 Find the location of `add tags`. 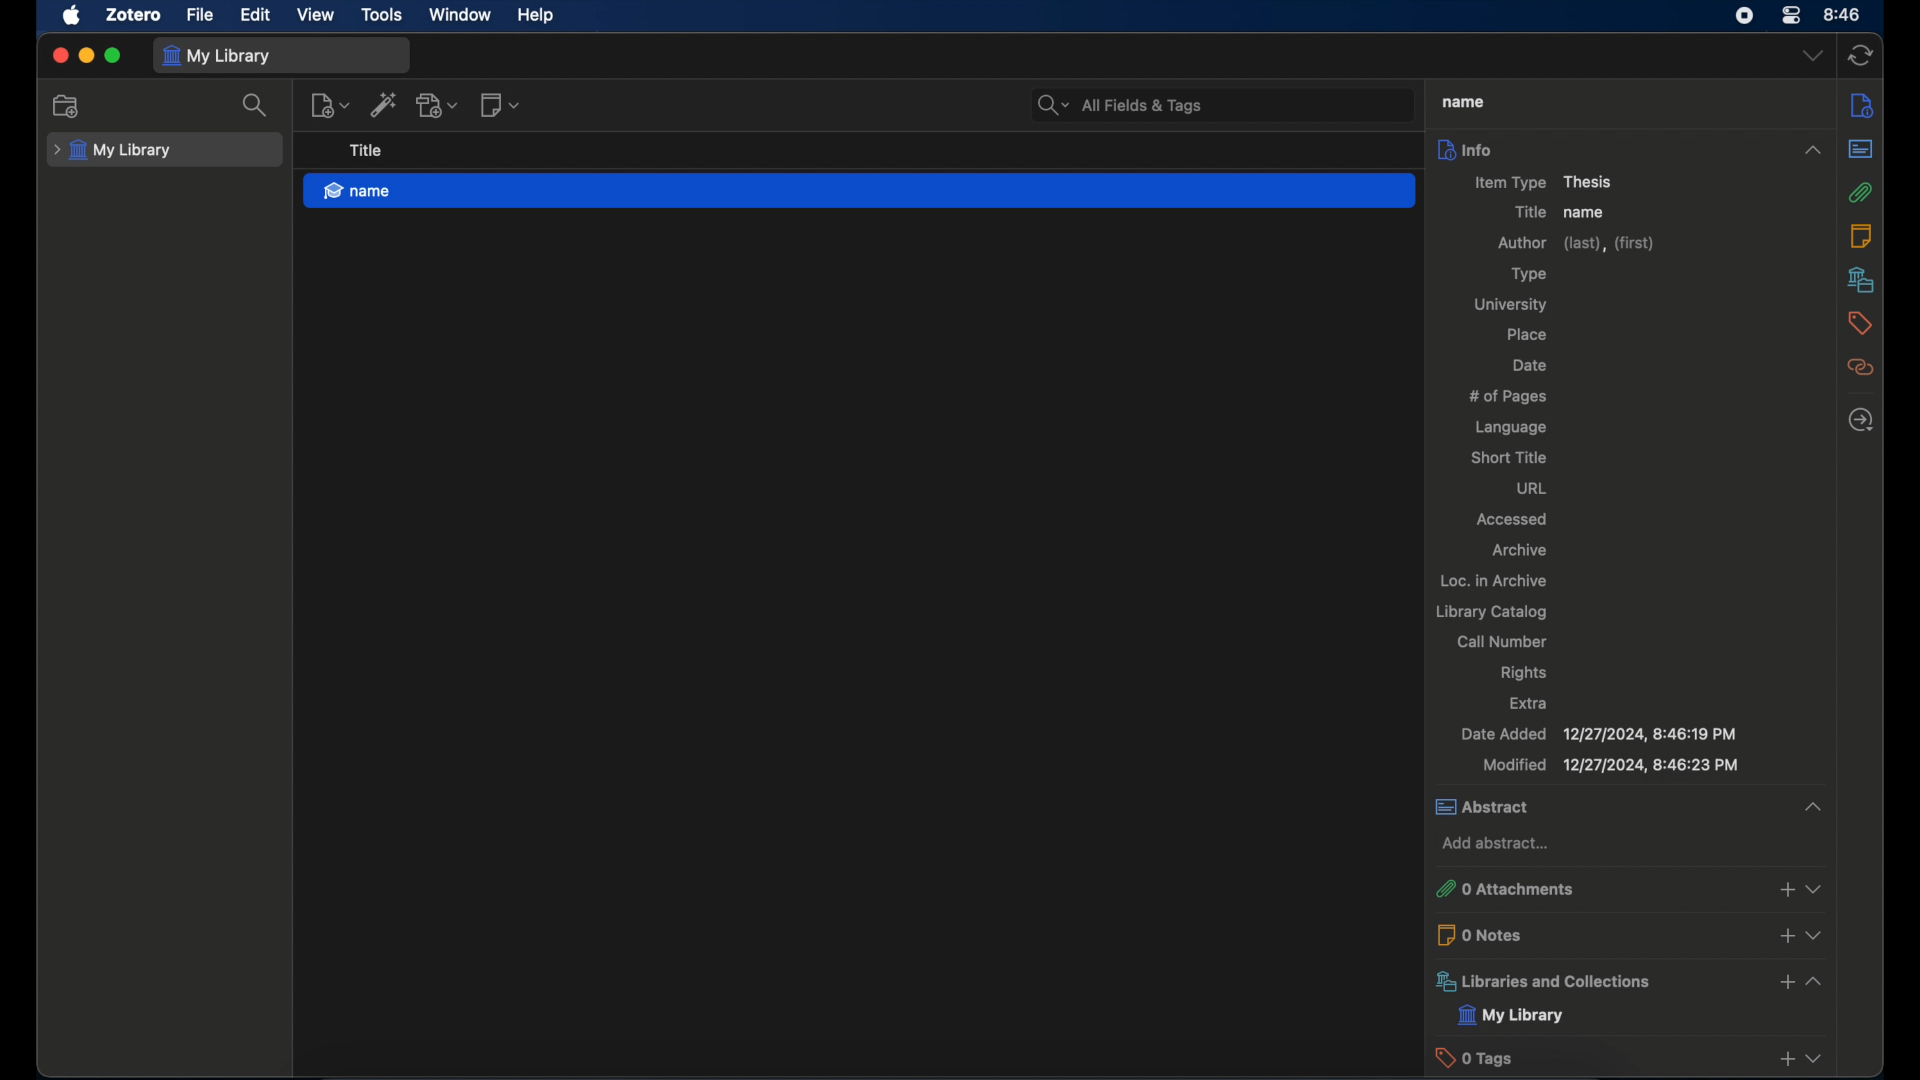

add tags is located at coordinates (1784, 1061).